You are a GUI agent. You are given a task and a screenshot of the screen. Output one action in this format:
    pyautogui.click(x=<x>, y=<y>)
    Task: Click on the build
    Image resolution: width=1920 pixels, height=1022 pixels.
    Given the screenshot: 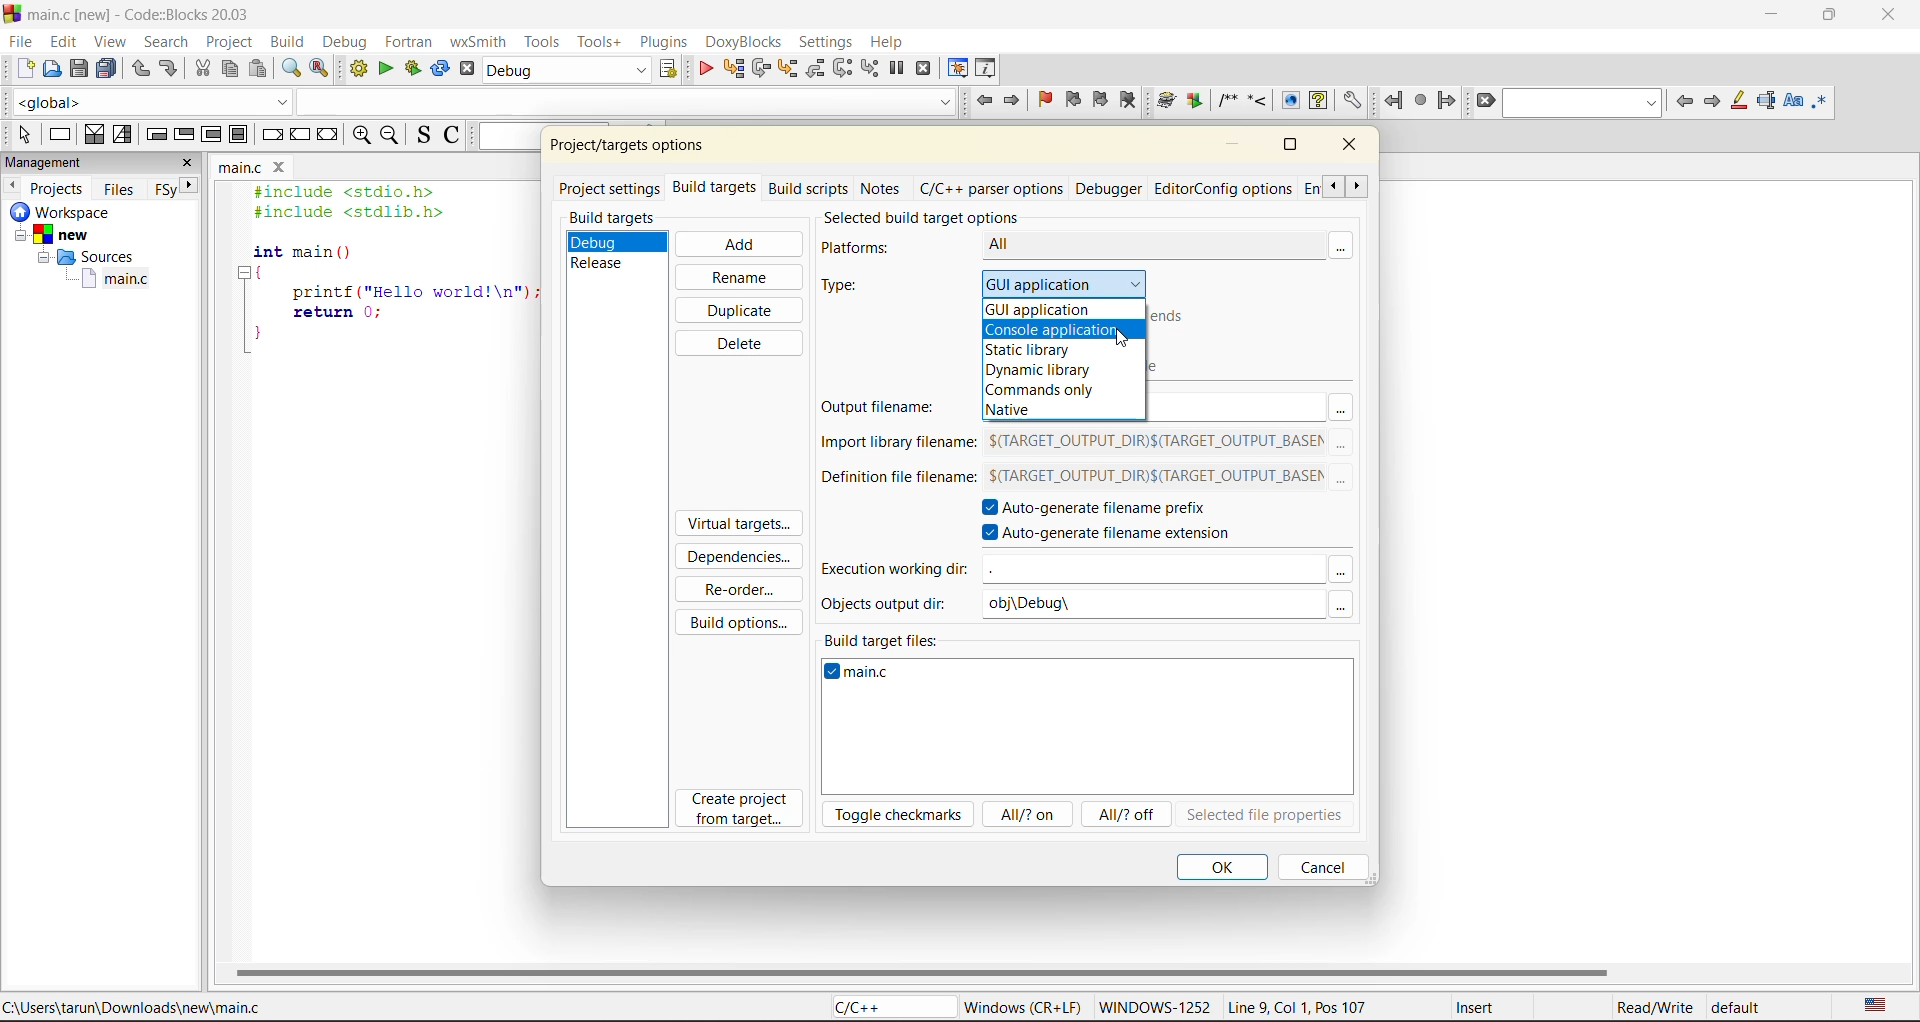 What is the action you would take?
    pyautogui.click(x=287, y=42)
    